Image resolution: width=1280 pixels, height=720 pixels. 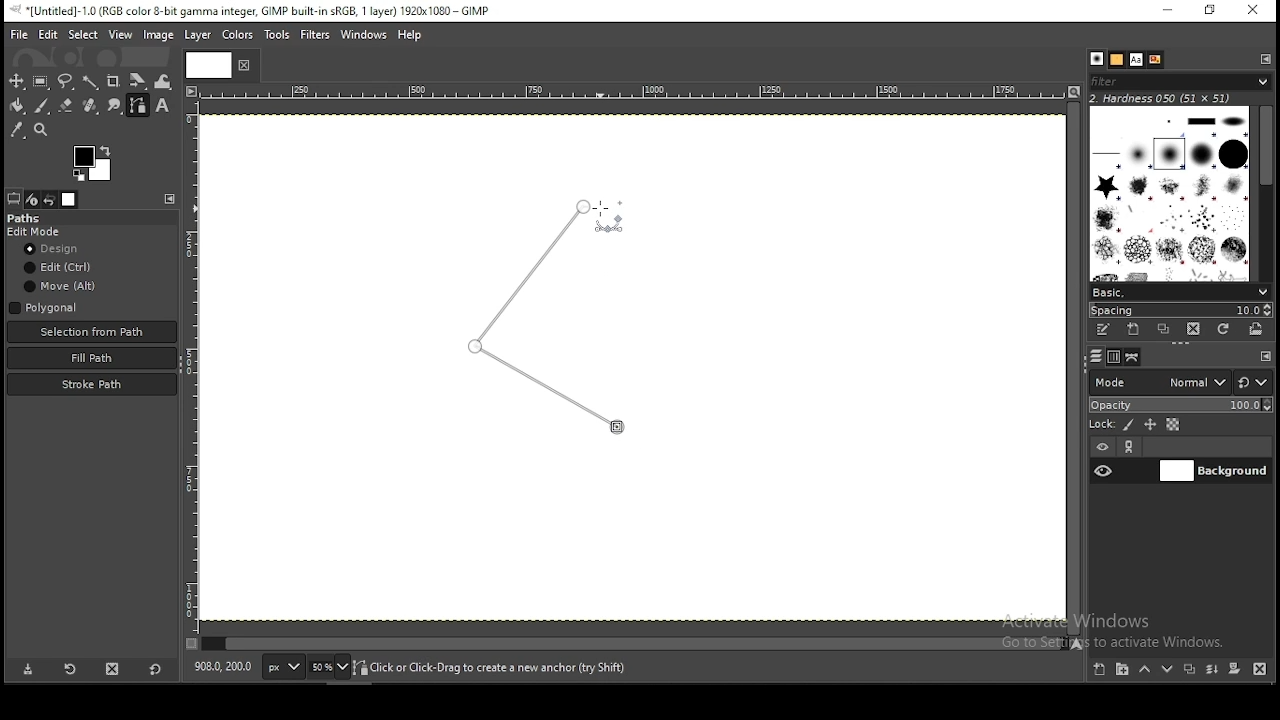 I want to click on paths, so click(x=29, y=218).